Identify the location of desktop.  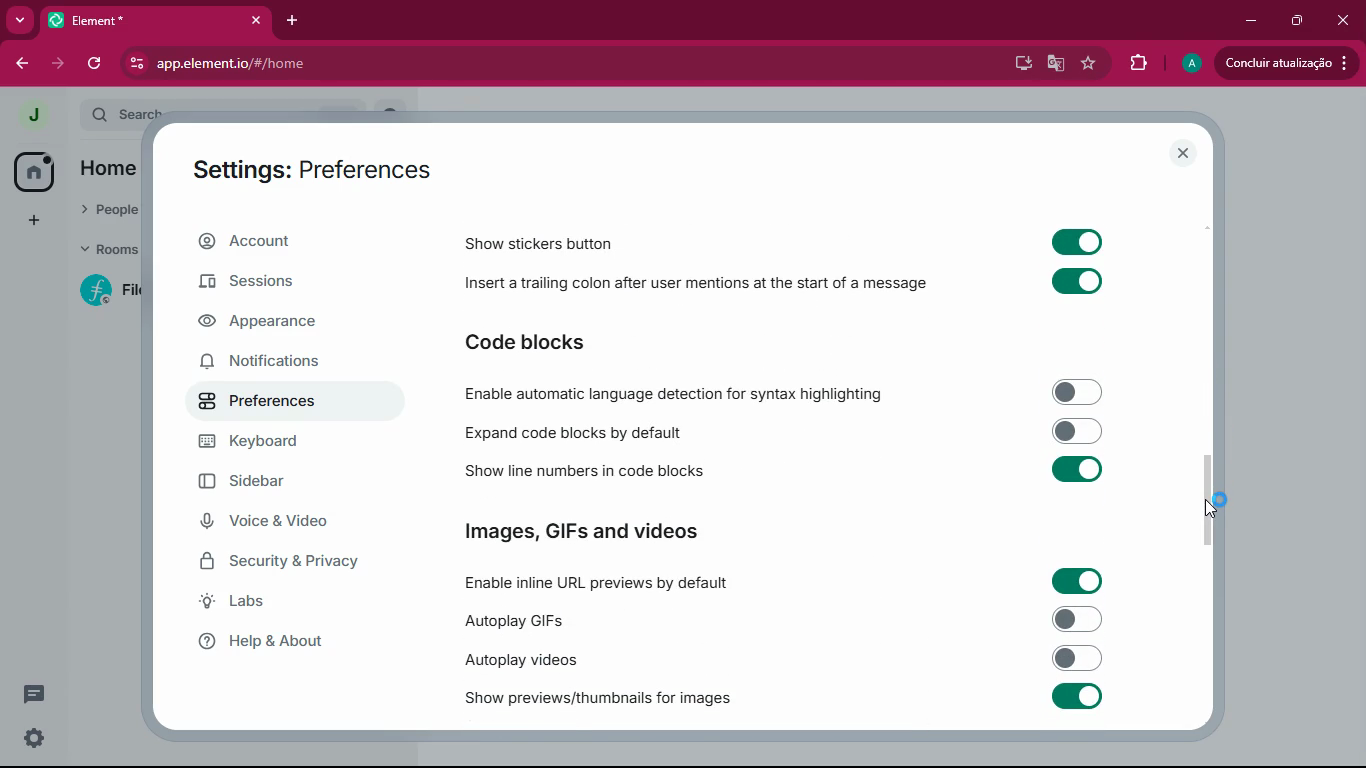
(1018, 65).